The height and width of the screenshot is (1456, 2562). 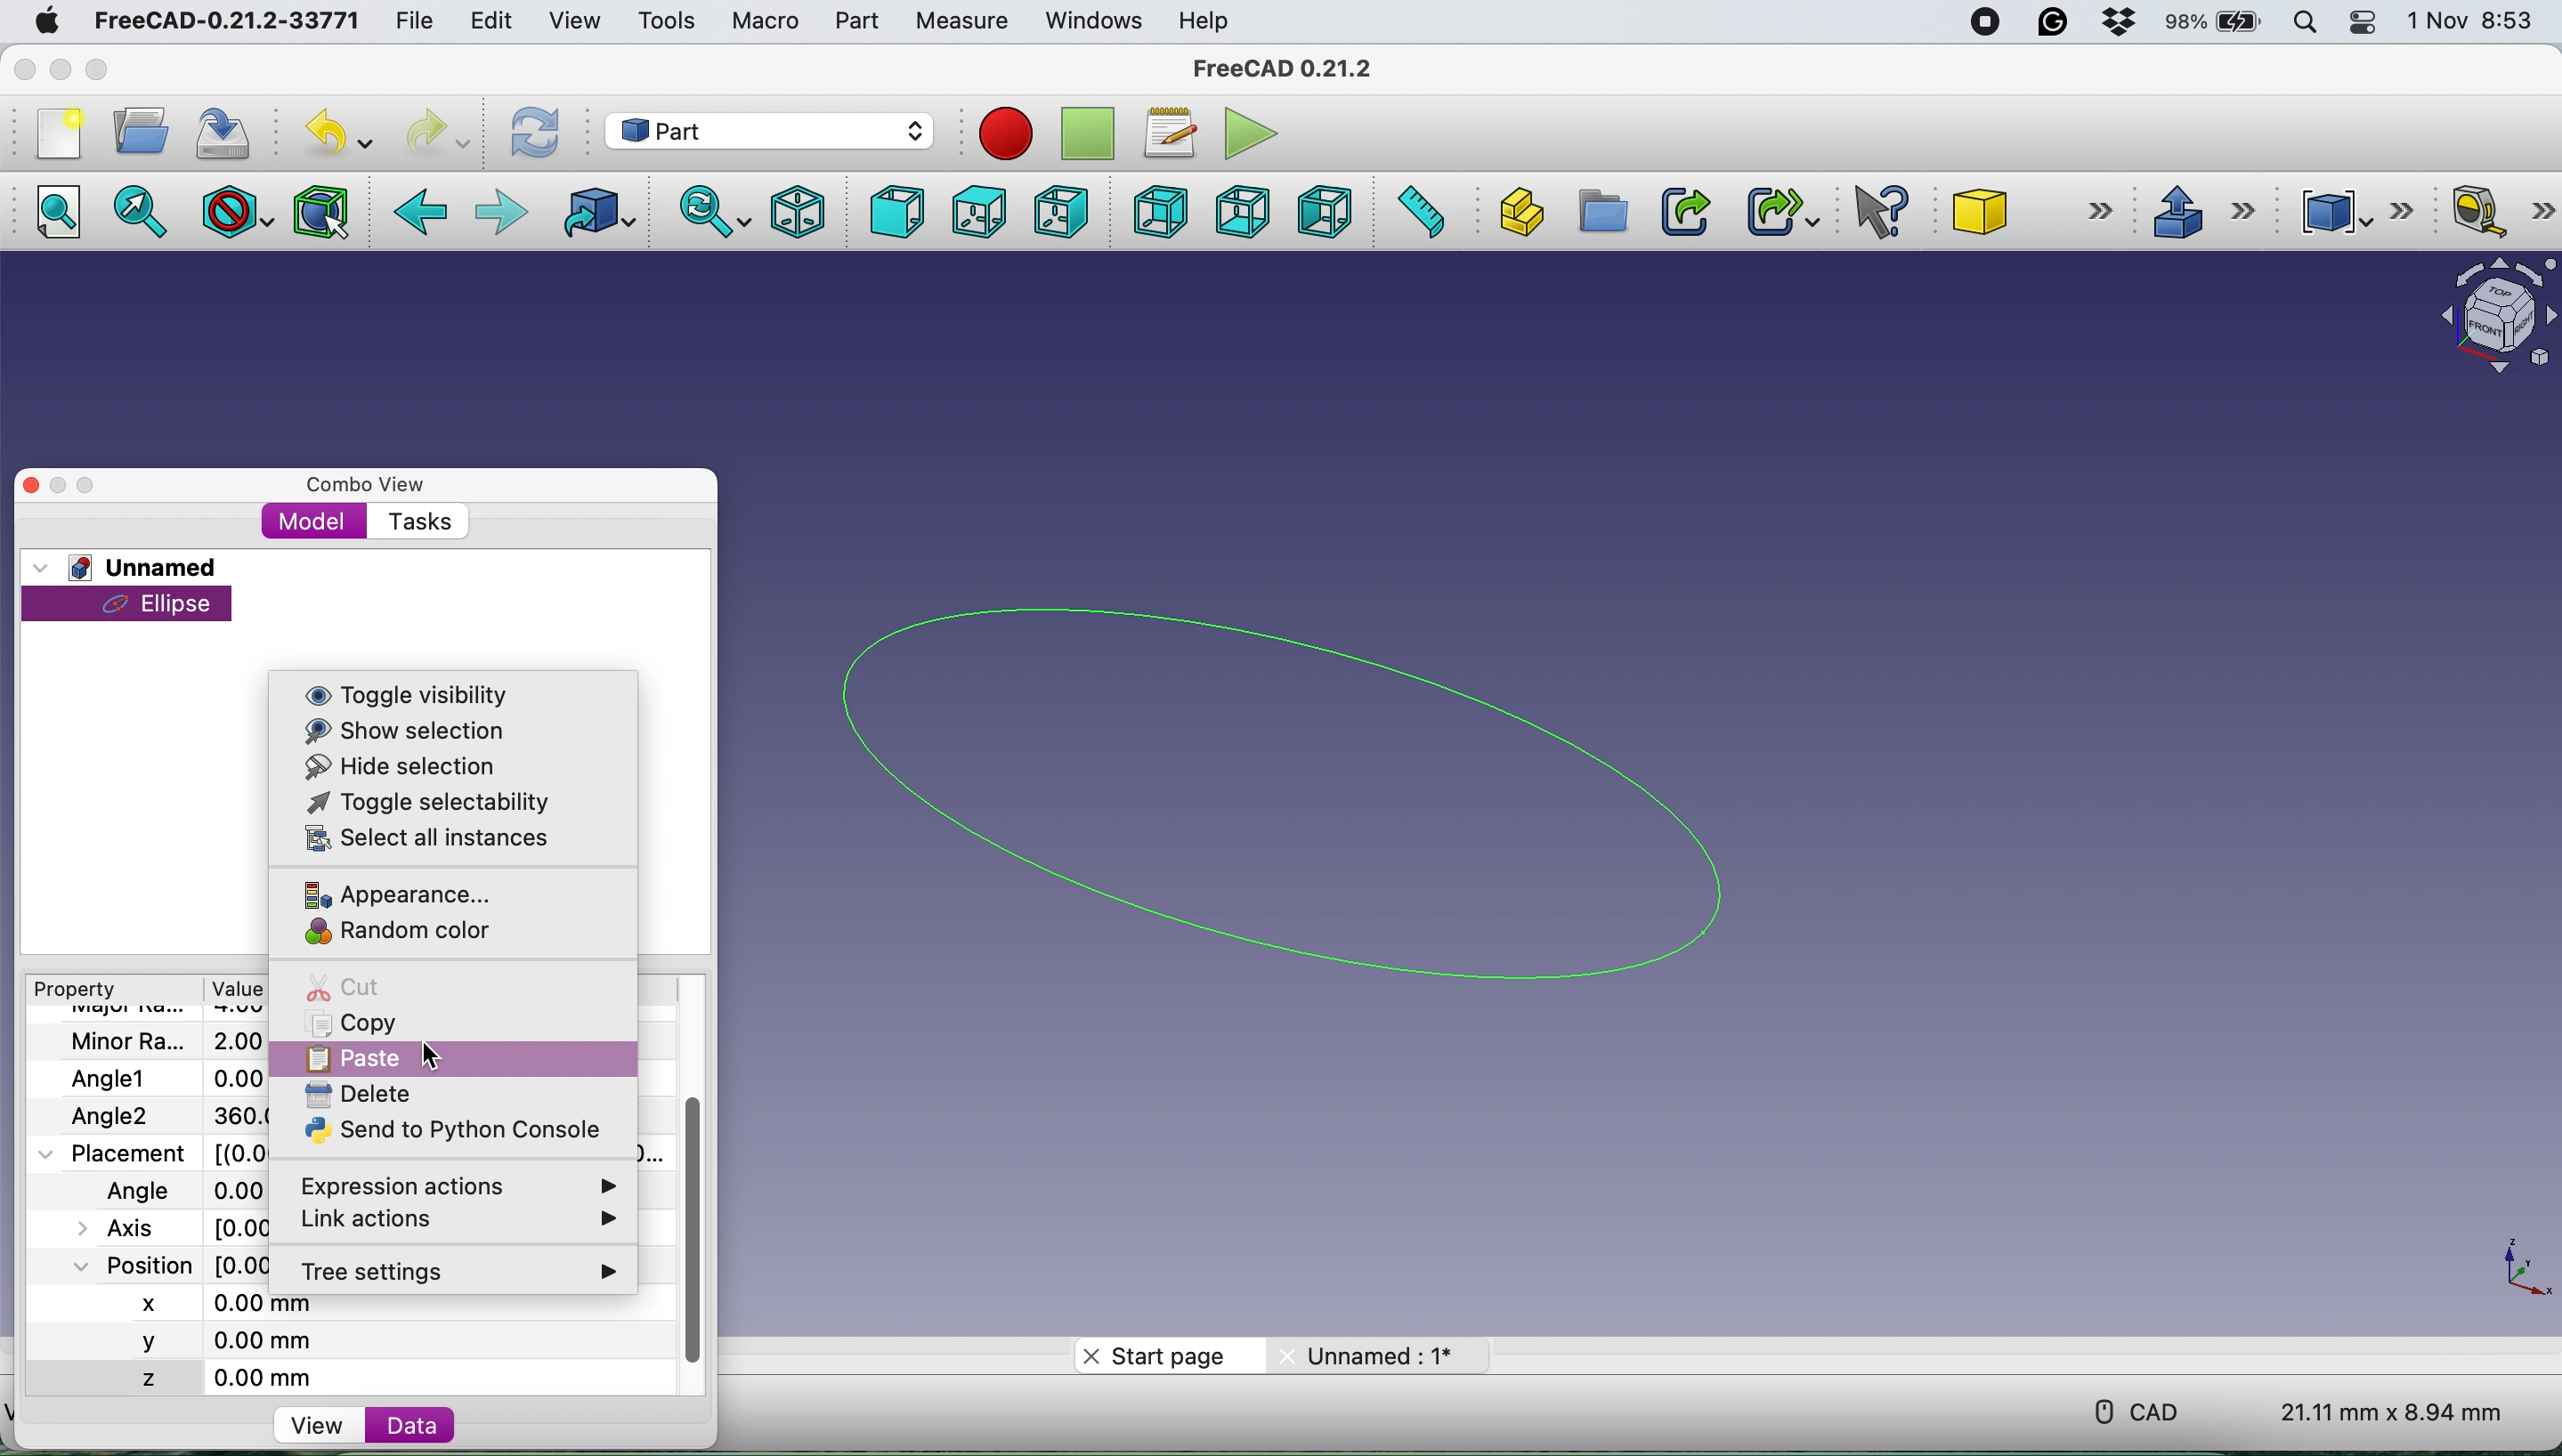 What do you see at coordinates (337, 129) in the screenshot?
I see `undo` at bounding box center [337, 129].